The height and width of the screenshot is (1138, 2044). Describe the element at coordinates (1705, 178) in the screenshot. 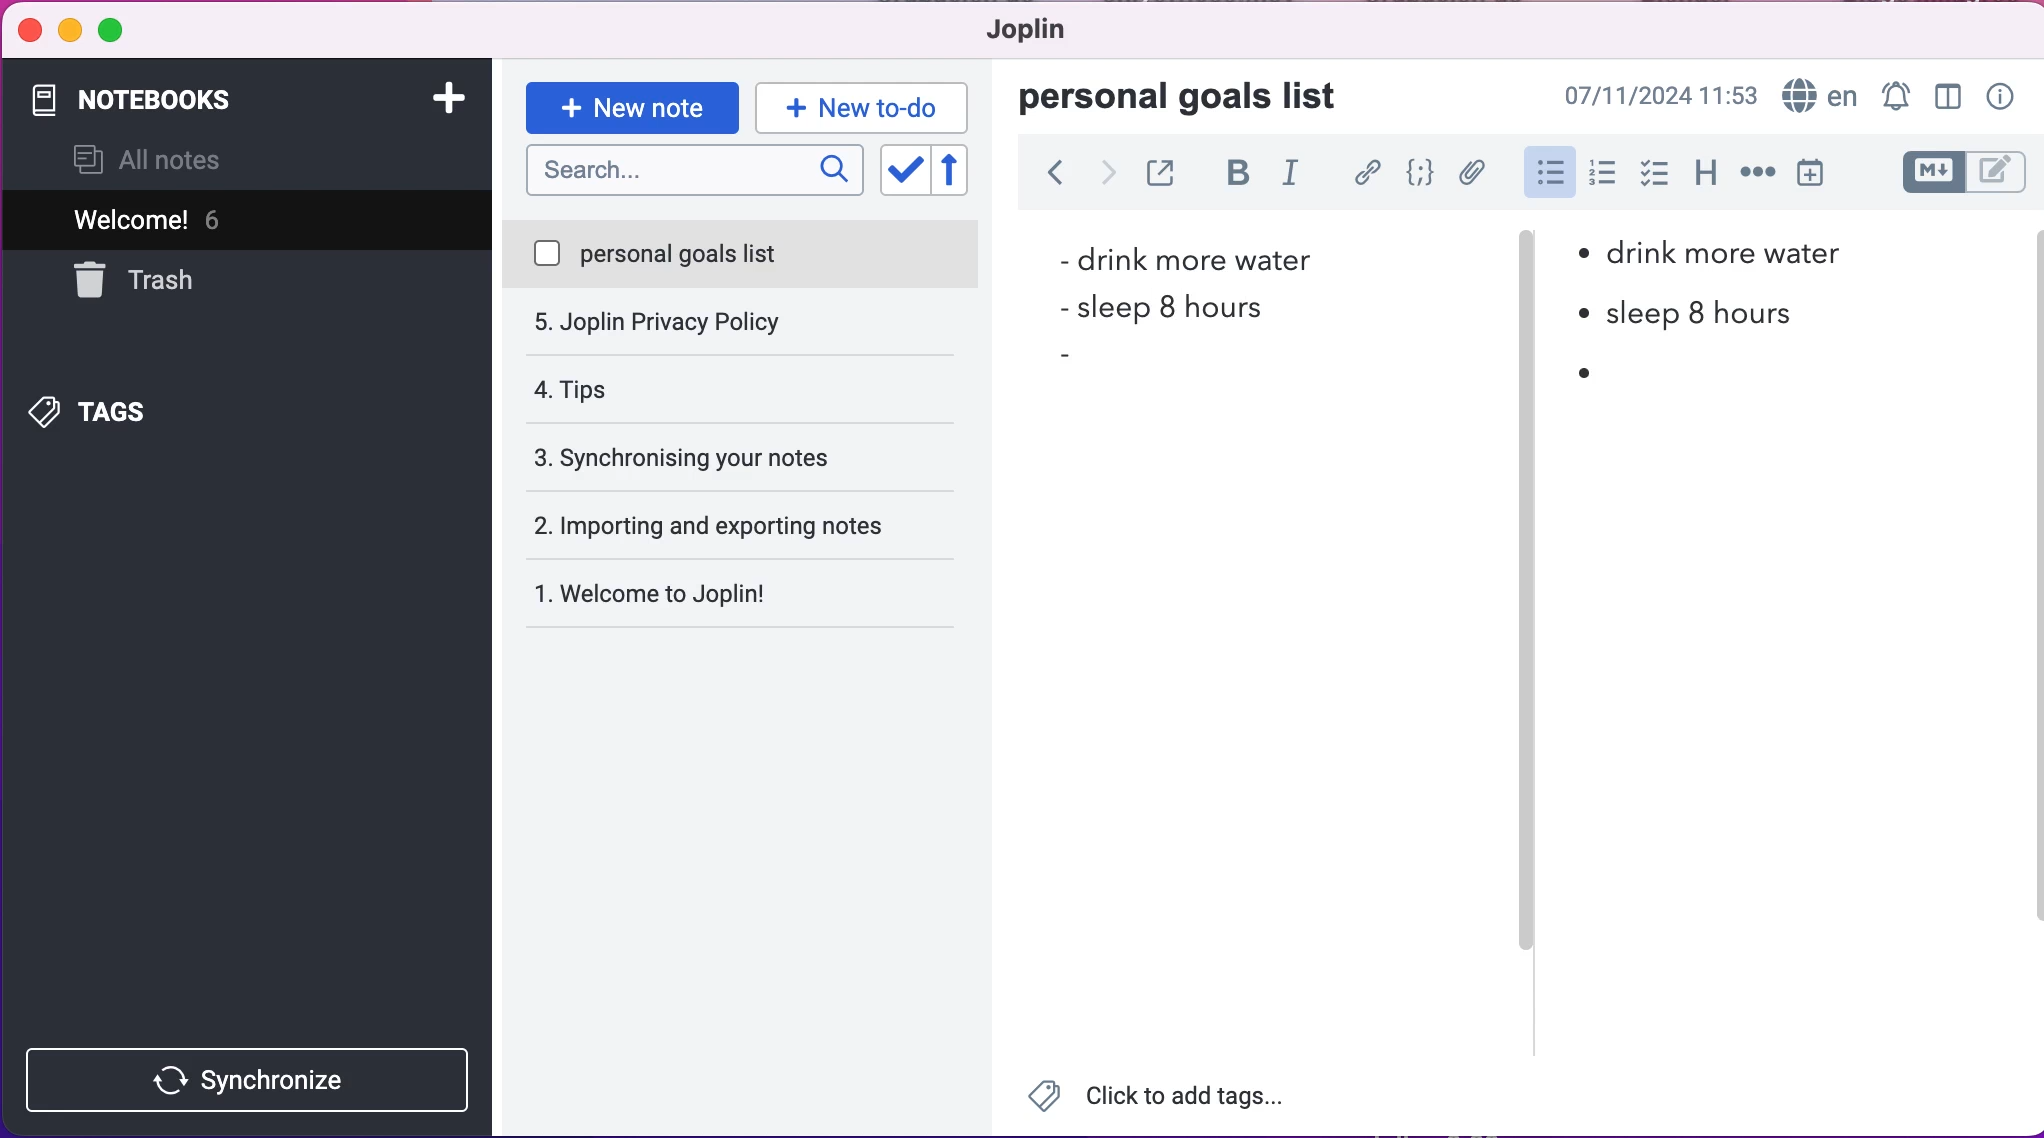

I see `heading` at that location.